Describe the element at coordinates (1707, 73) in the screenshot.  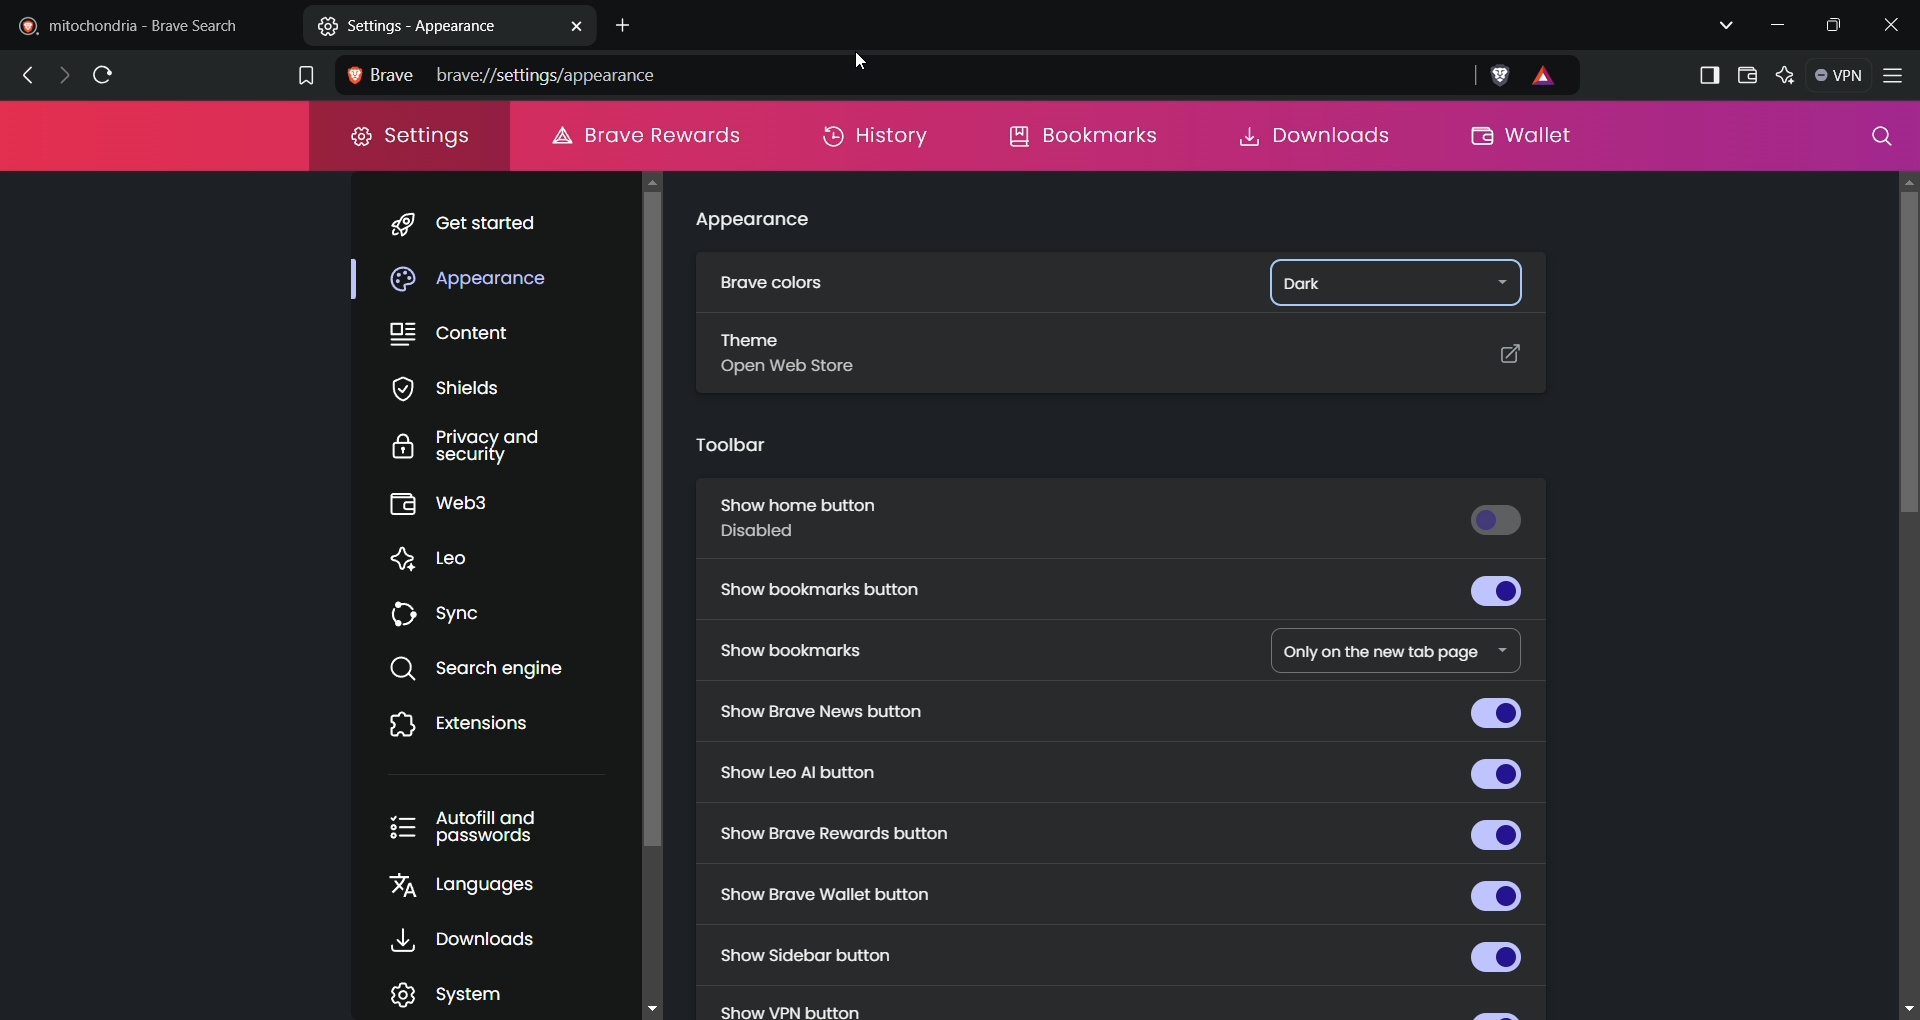
I see `show sidebar` at that location.